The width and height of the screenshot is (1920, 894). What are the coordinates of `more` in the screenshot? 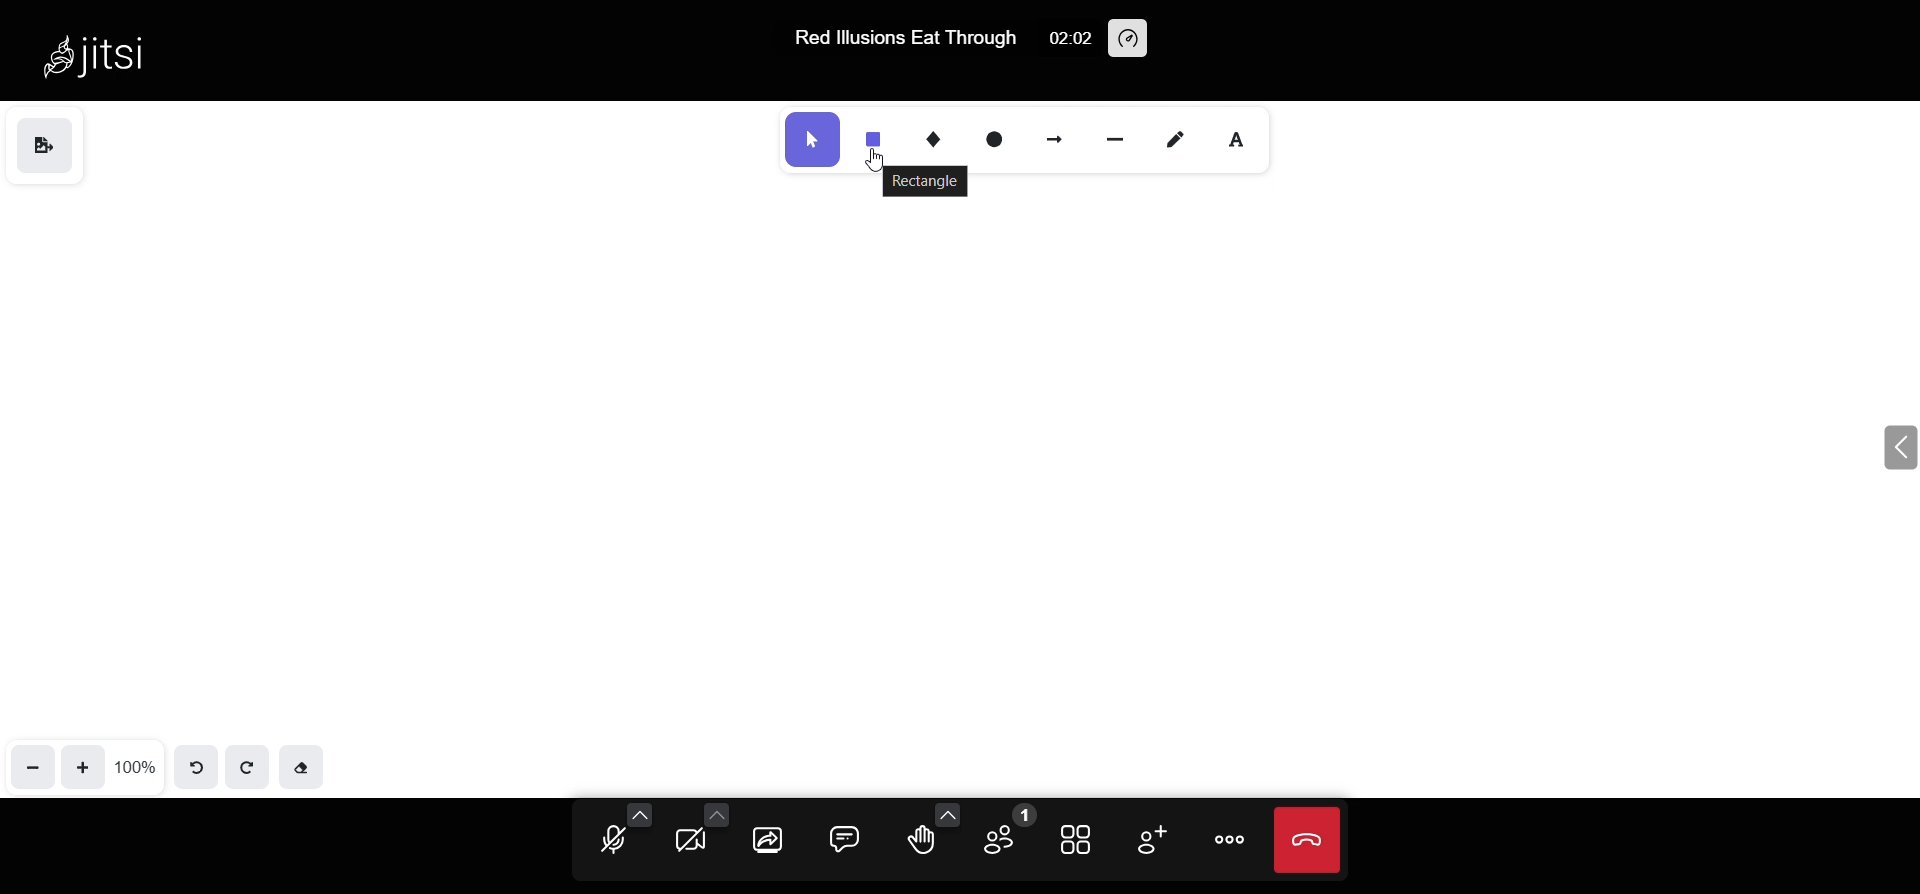 It's located at (1232, 840).